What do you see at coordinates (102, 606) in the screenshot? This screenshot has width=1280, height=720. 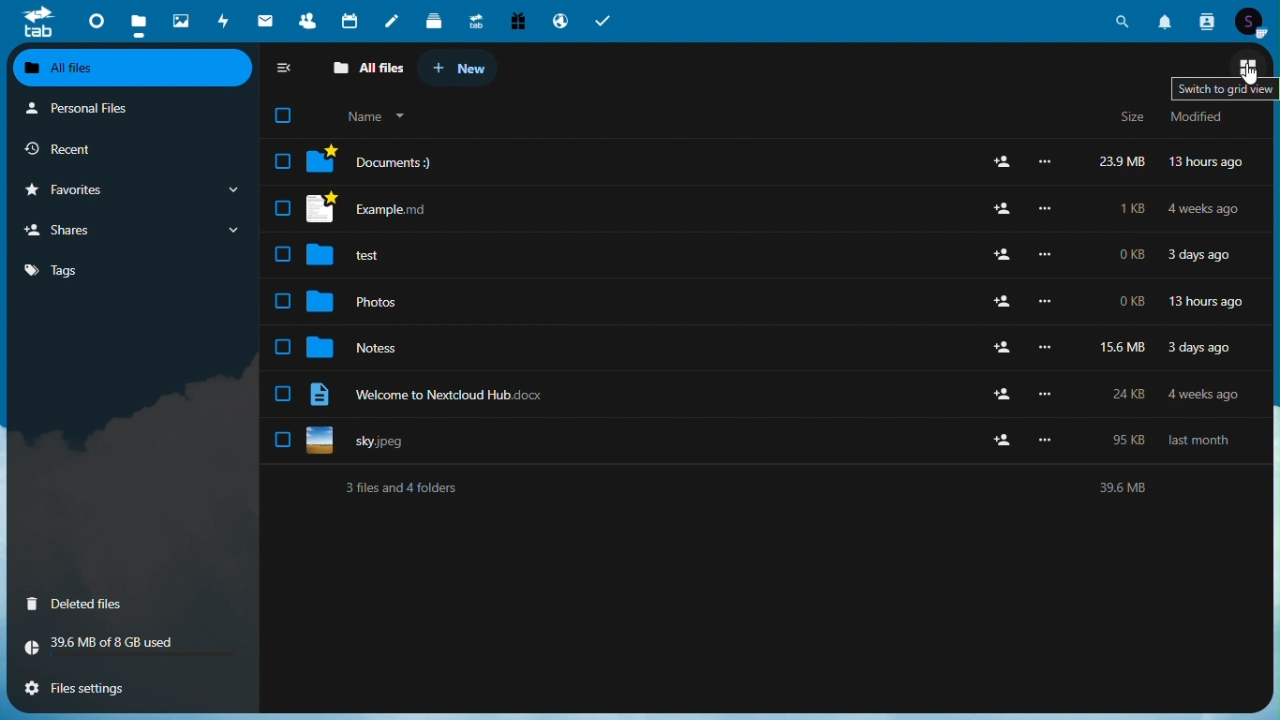 I see `deleted files` at bounding box center [102, 606].